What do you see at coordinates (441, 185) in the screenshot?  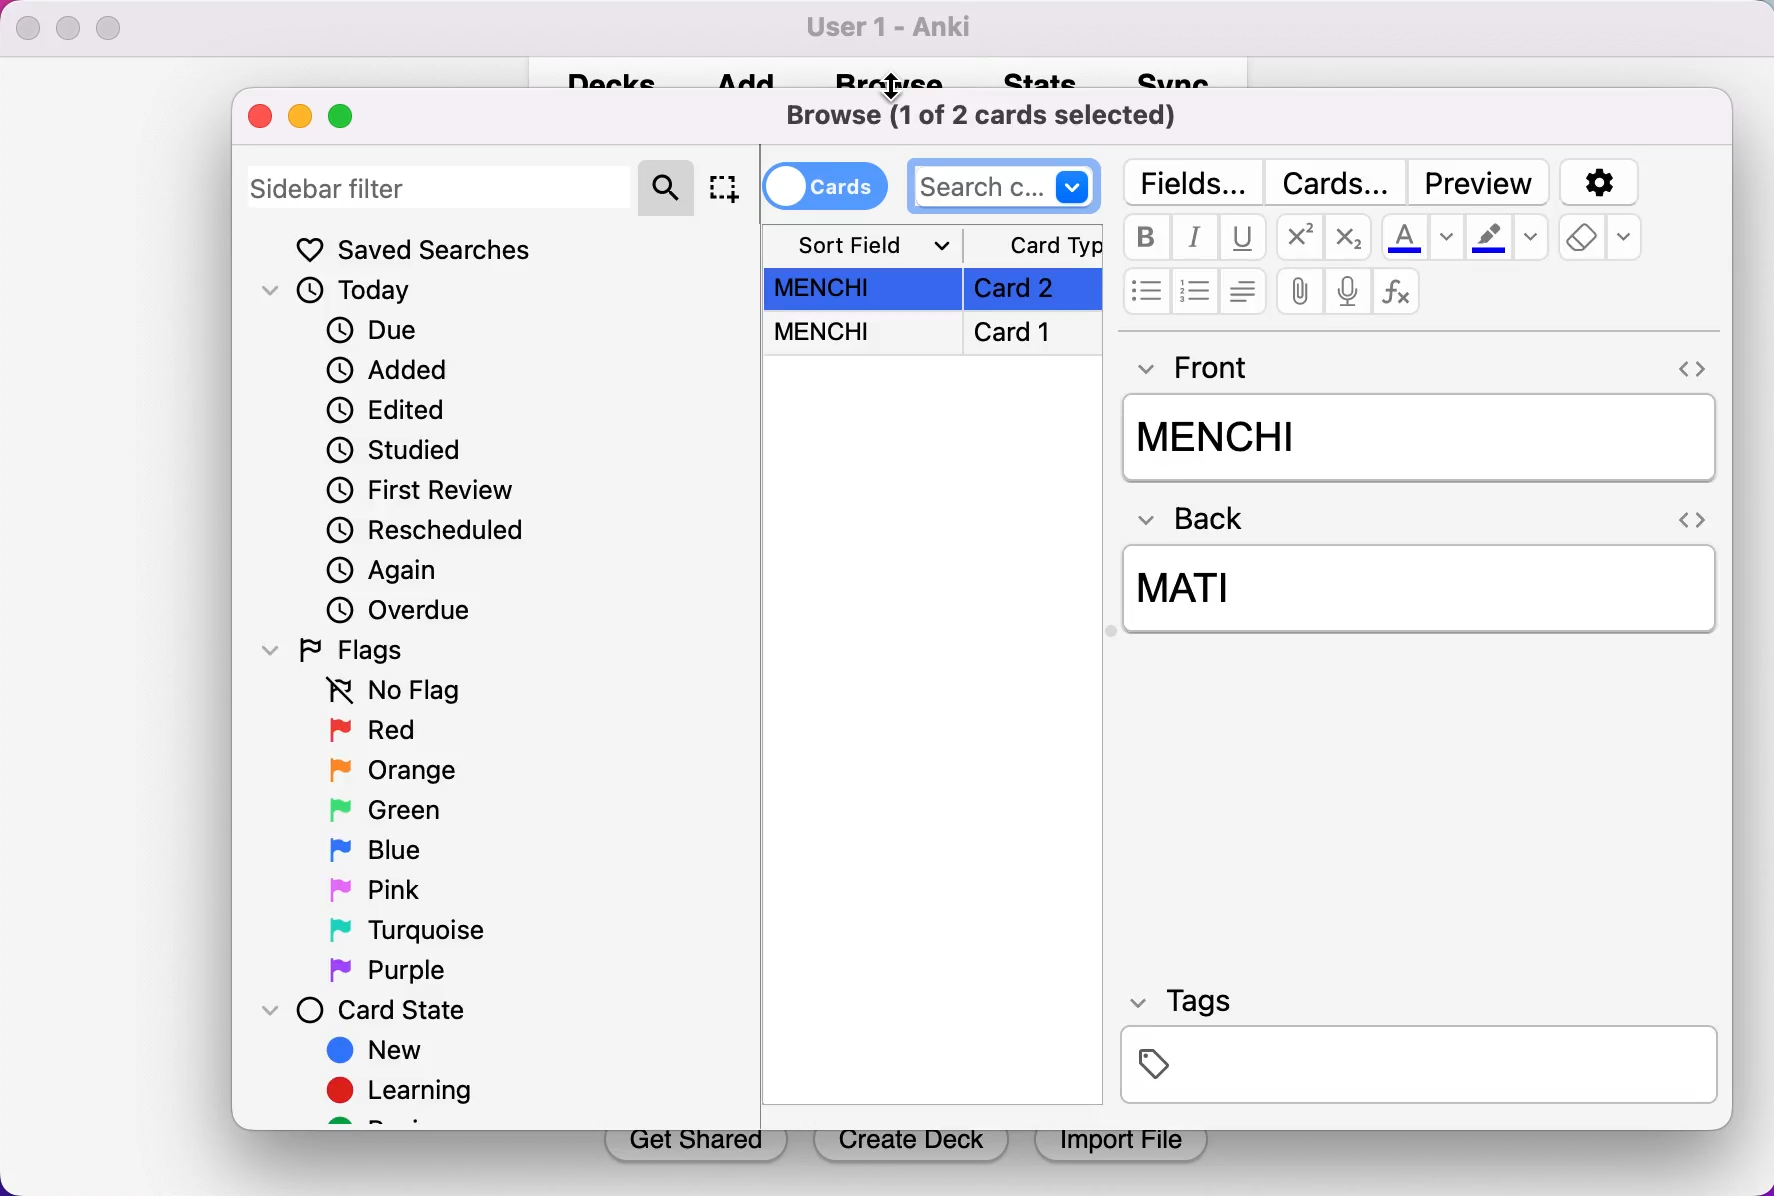 I see `sidebar filter` at bounding box center [441, 185].